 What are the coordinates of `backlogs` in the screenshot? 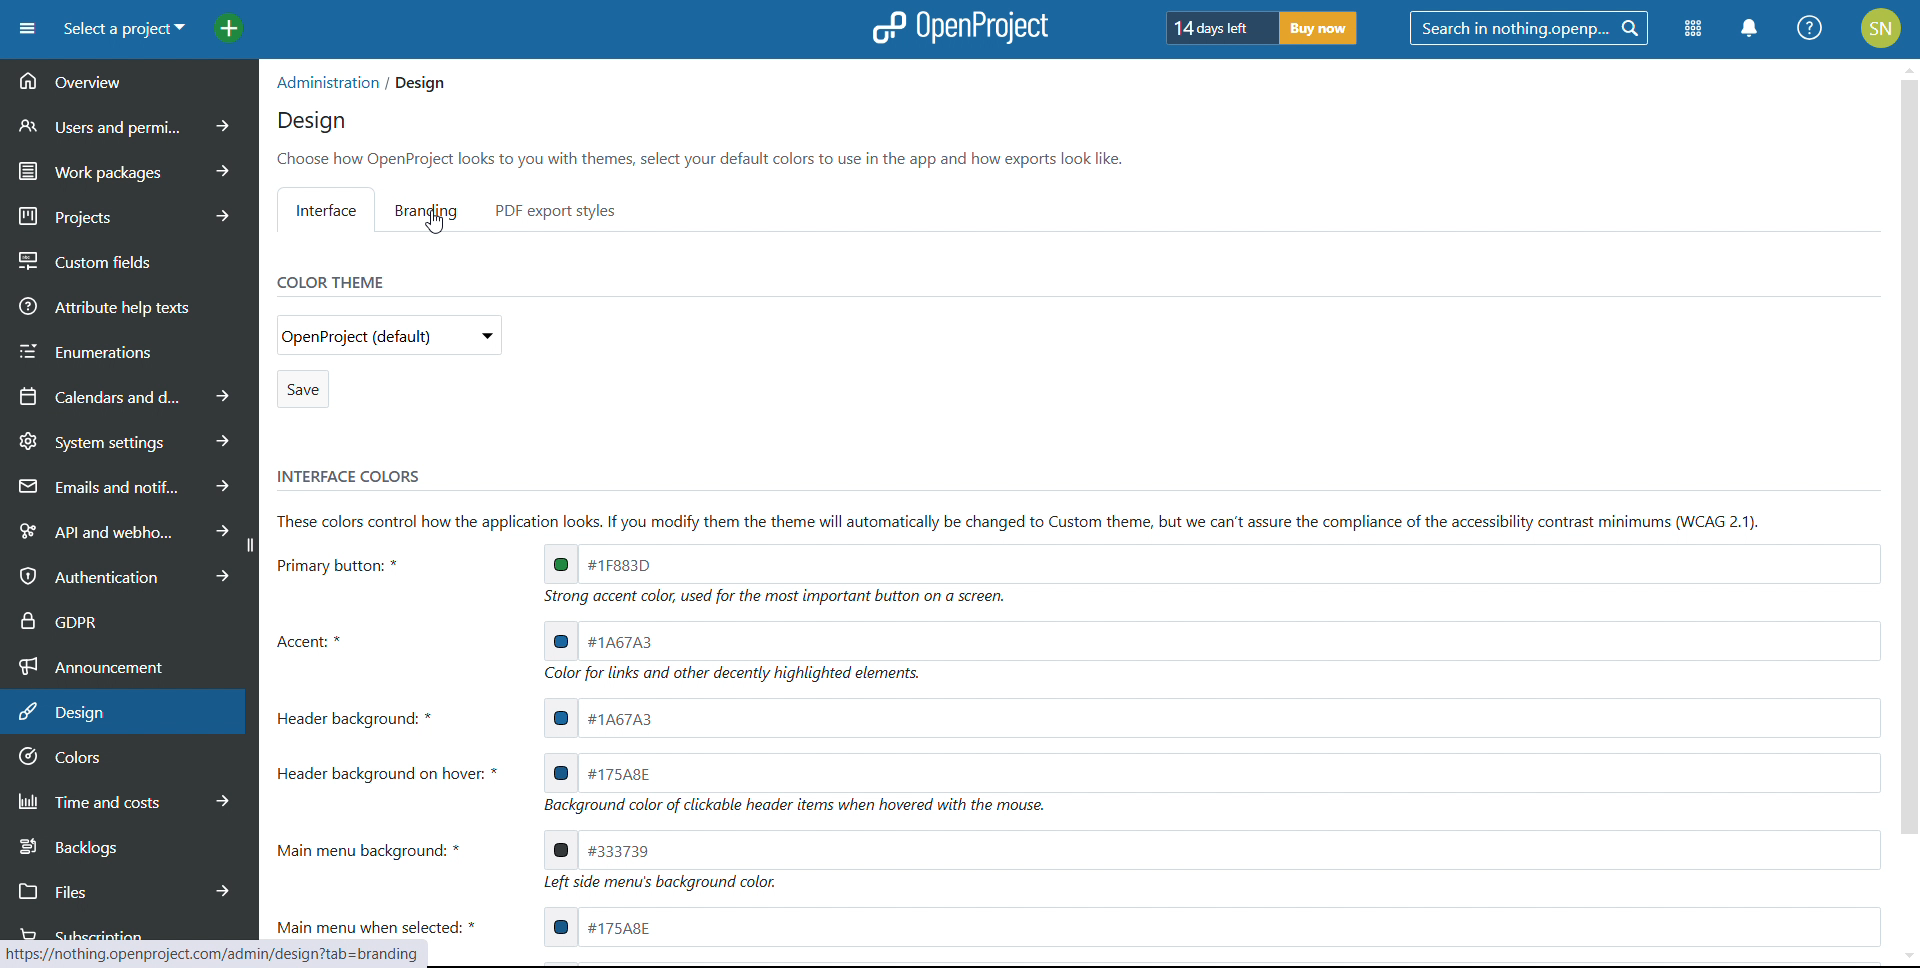 It's located at (126, 845).